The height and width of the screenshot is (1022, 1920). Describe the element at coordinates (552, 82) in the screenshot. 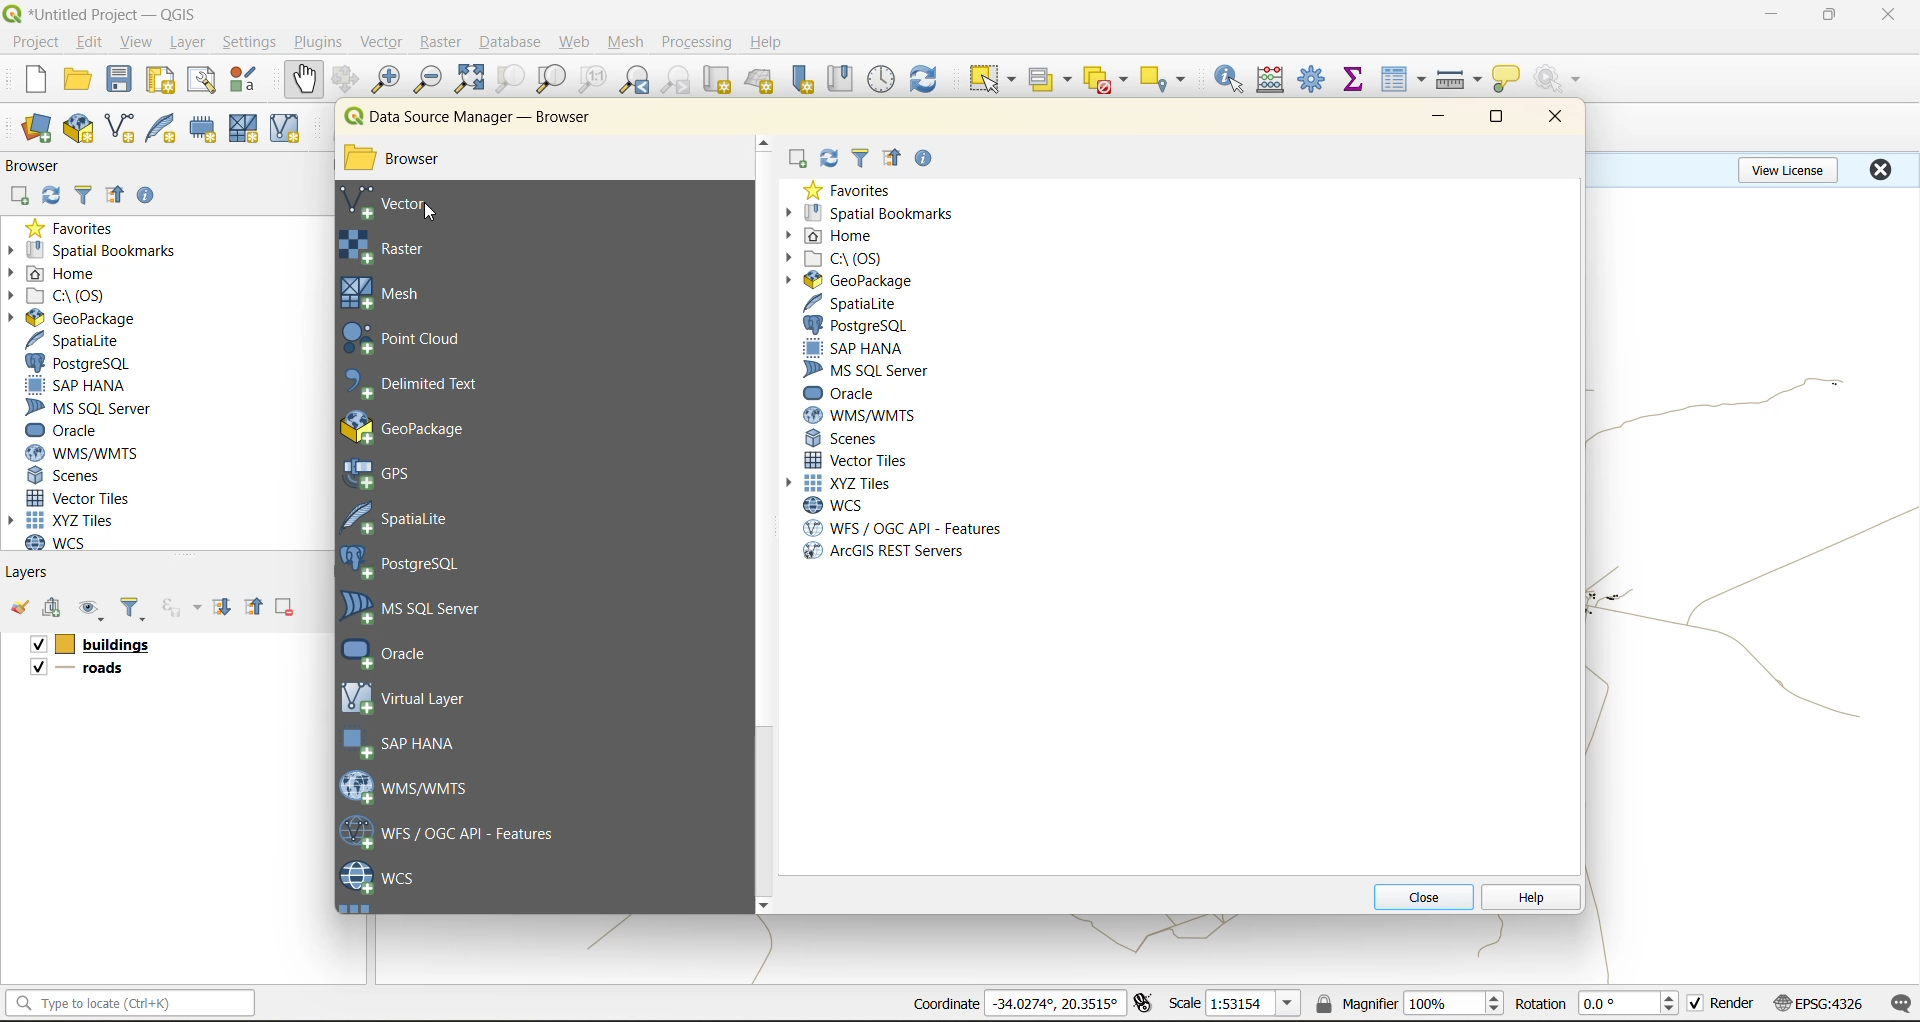

I see `zoom layer` at that location.